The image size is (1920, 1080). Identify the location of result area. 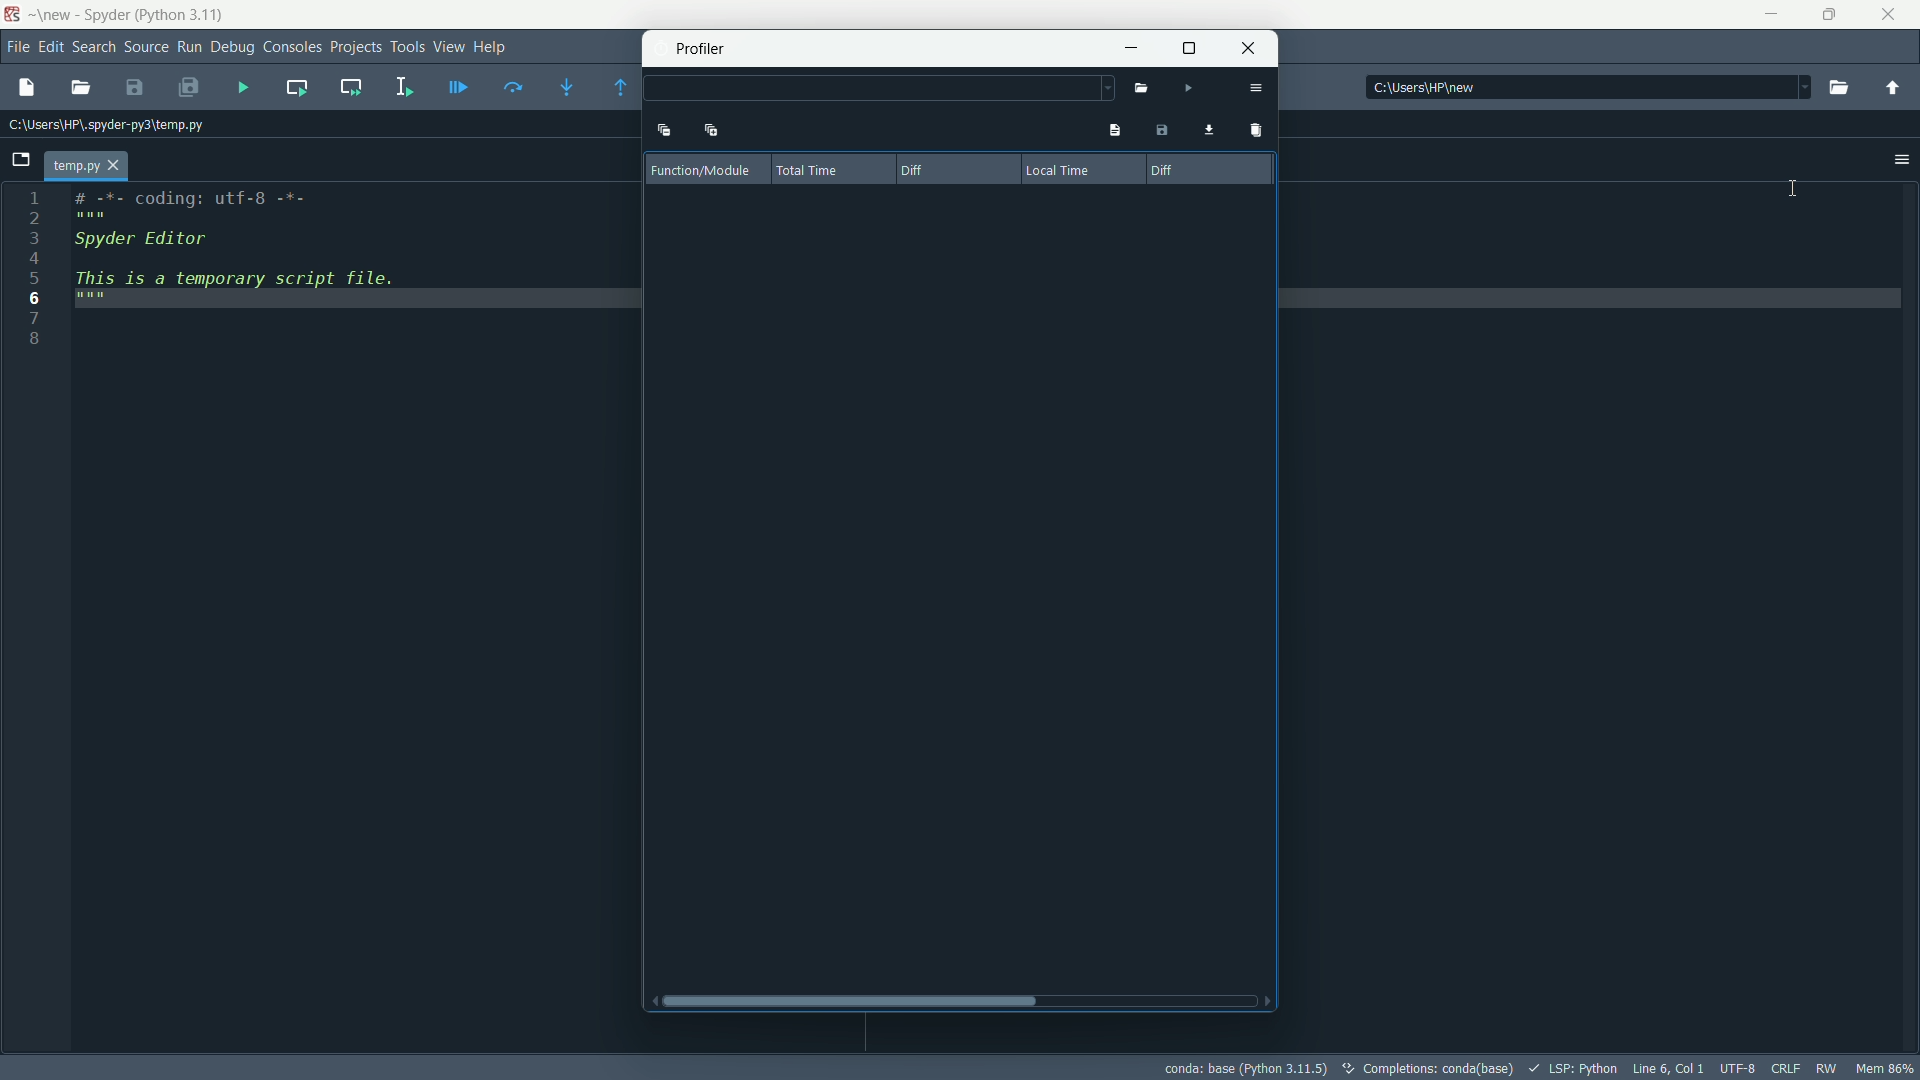
(959, 581).